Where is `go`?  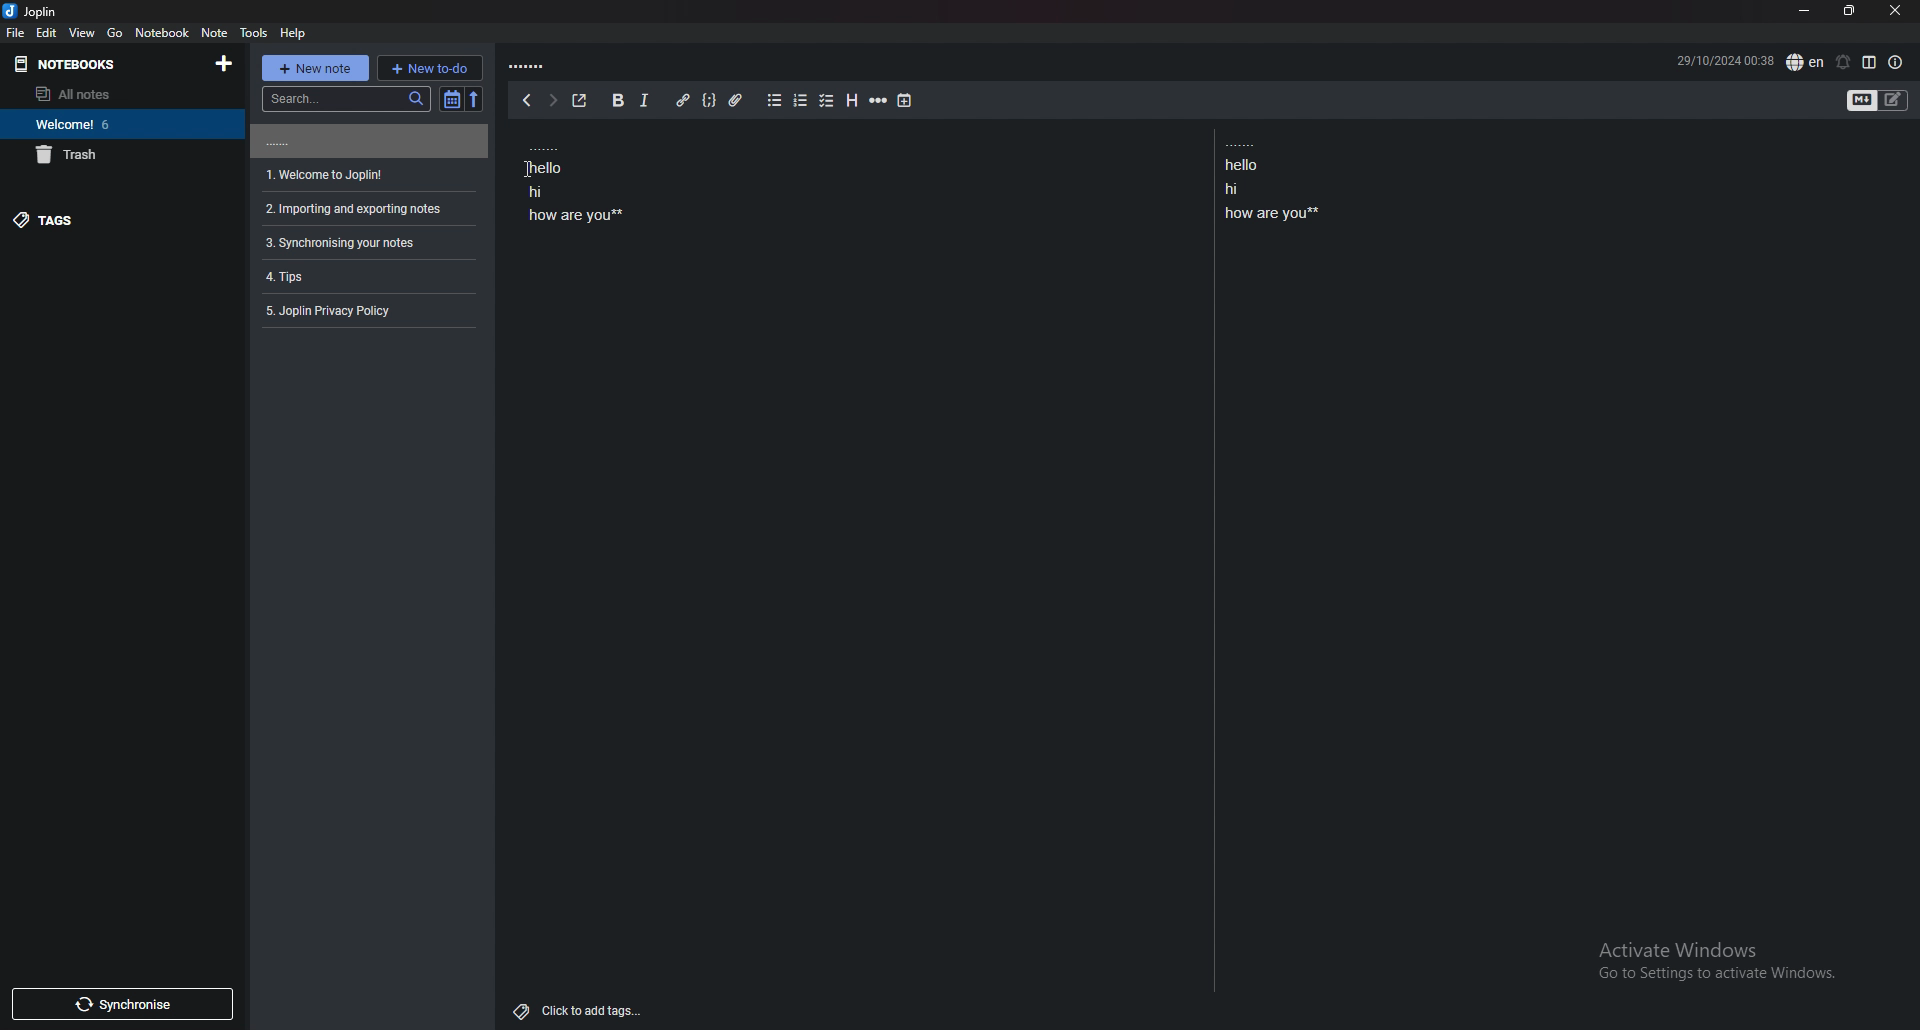 go is located at coordinates (115, 32).